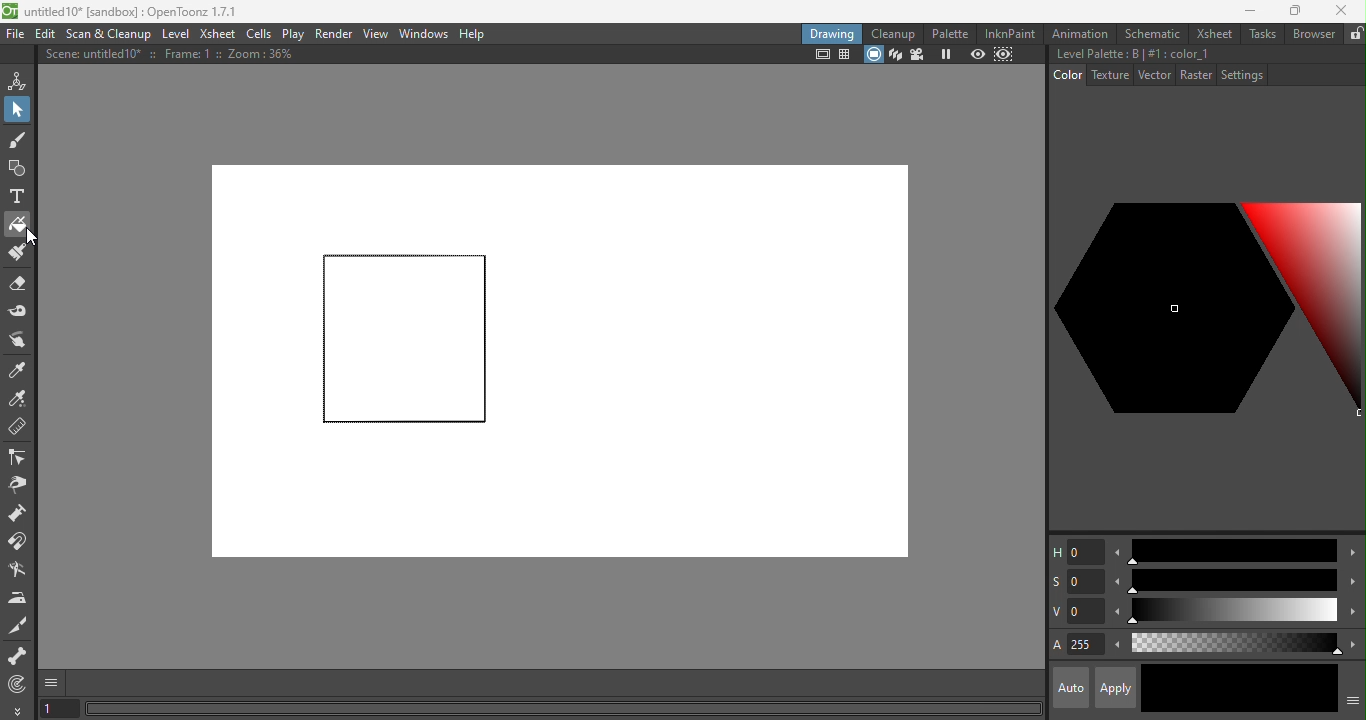 The image size is (1366, 720). What do you see at coordinates (1151, 34) in the screenshot?
I see `Schematic` at bounding box center [1151, 34].